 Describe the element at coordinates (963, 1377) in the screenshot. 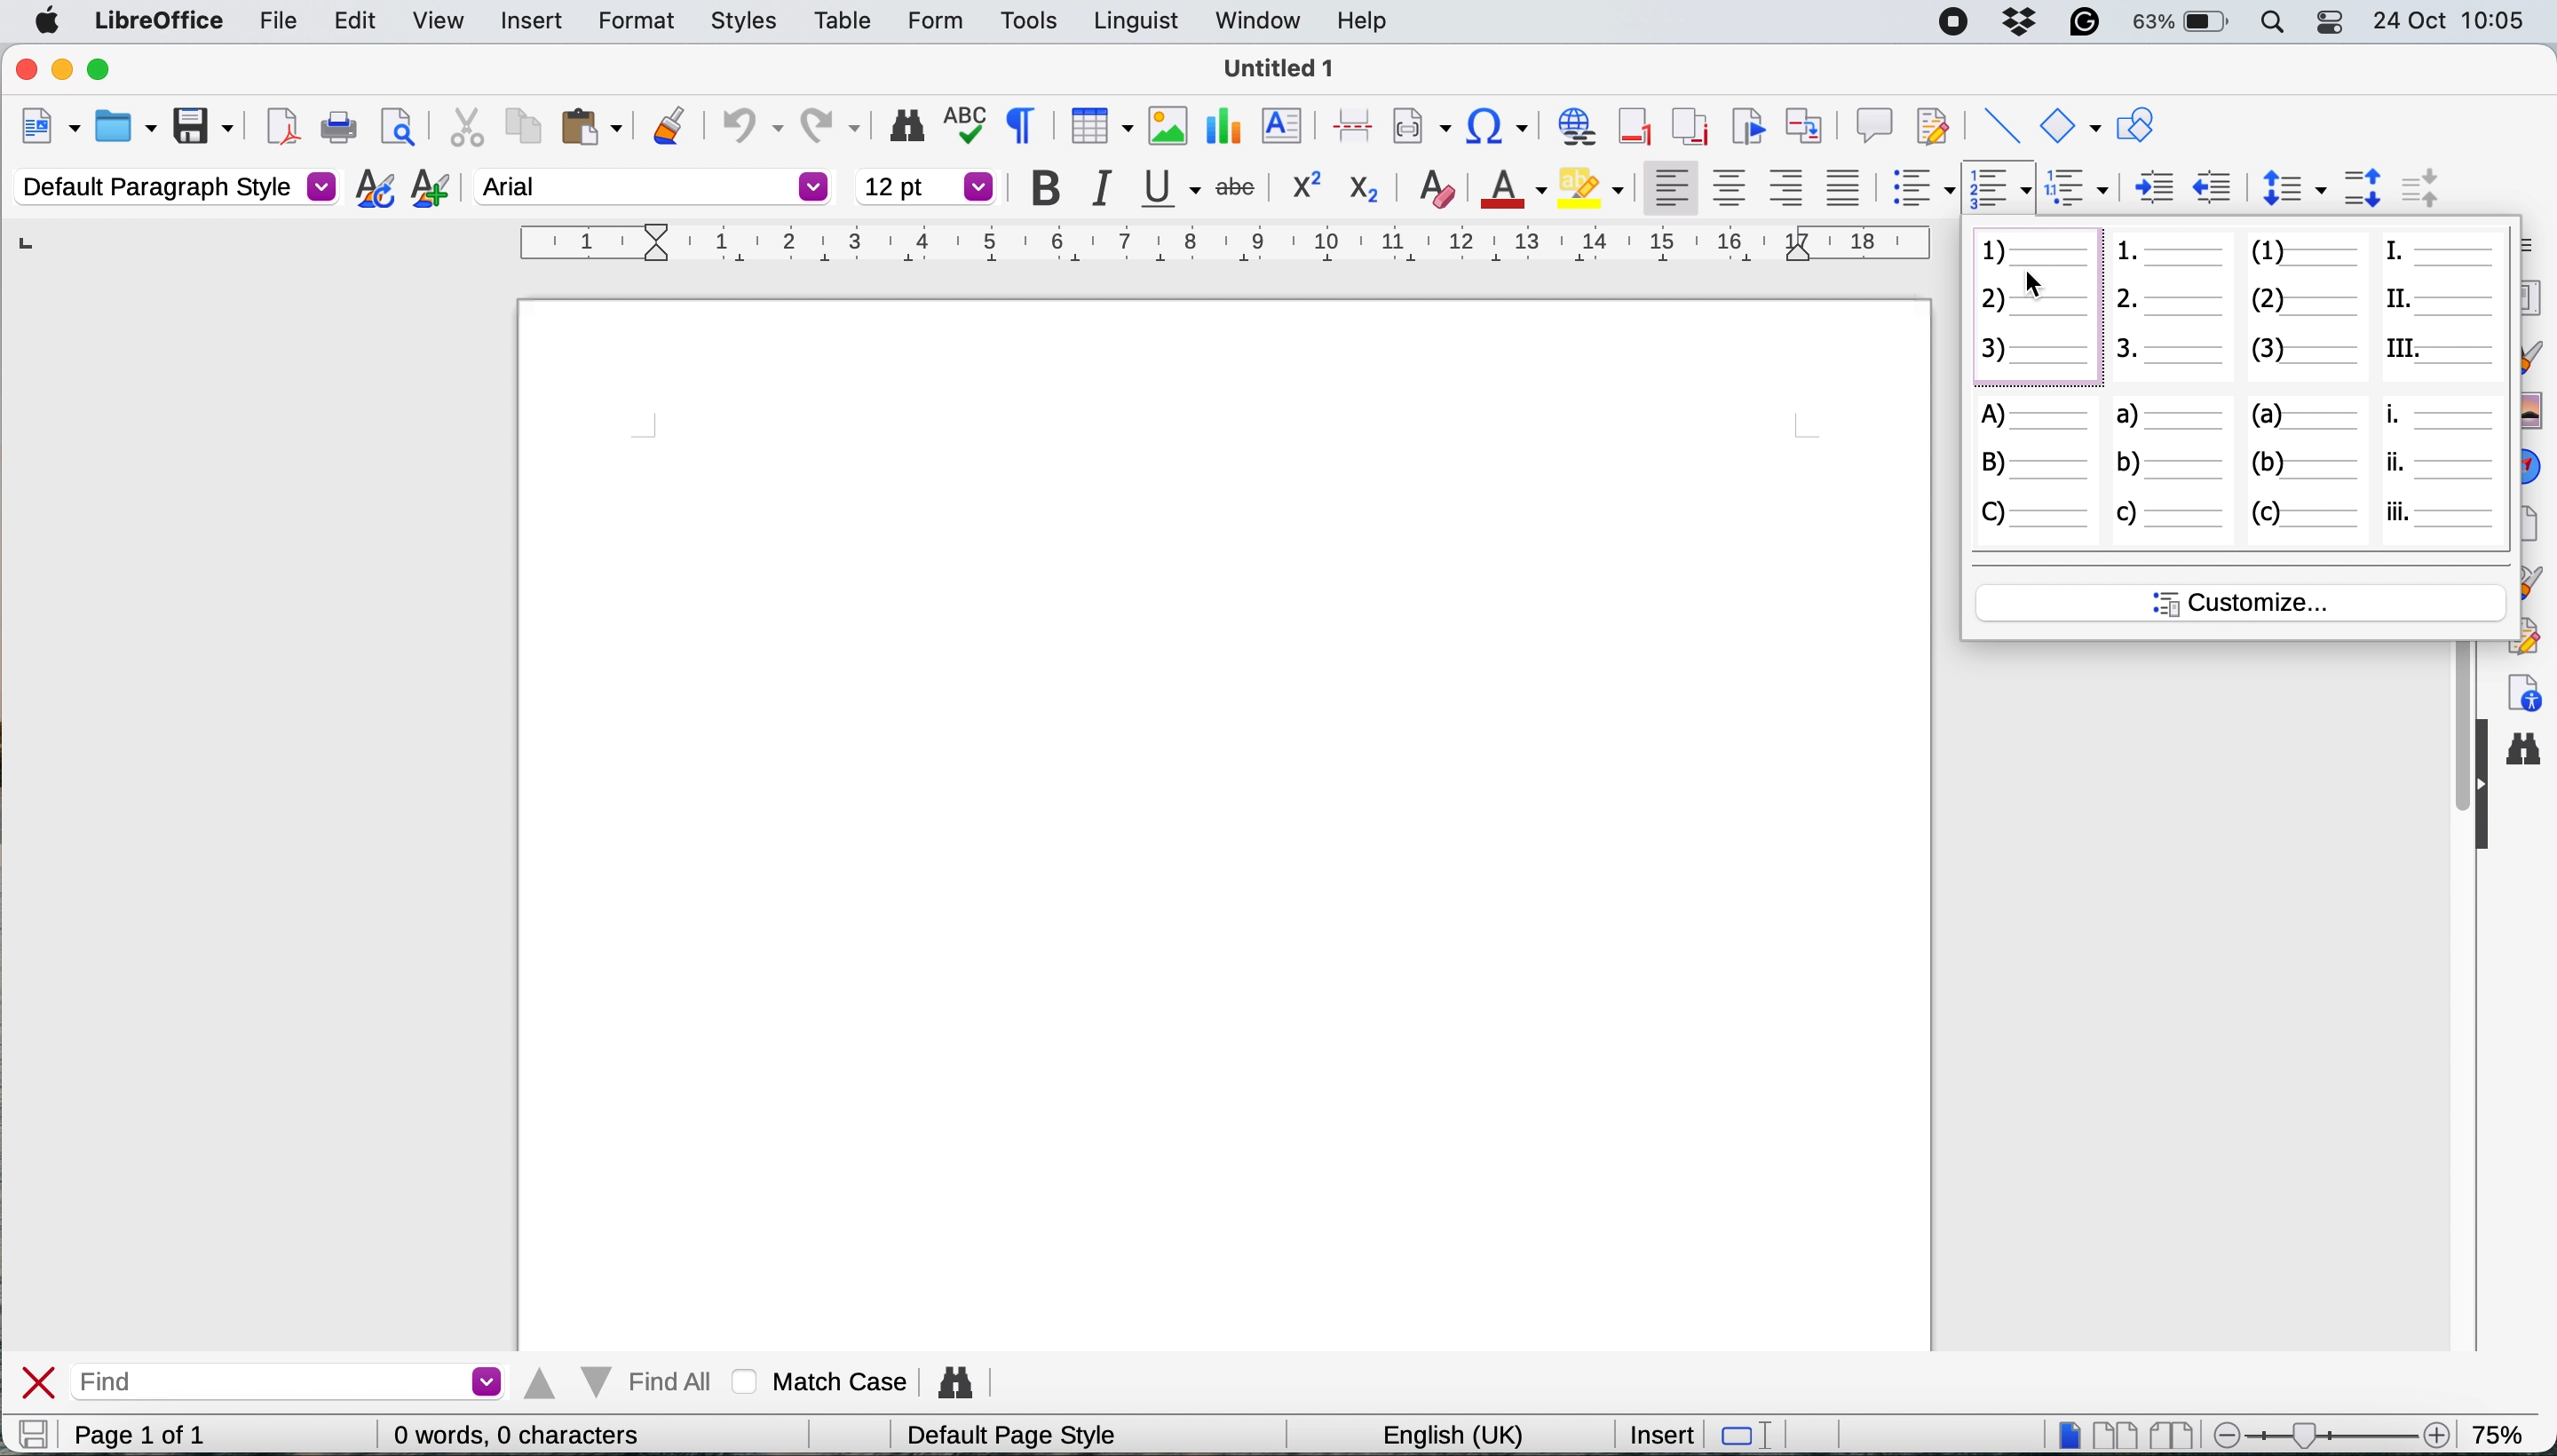

I see `find and replace` at that location.